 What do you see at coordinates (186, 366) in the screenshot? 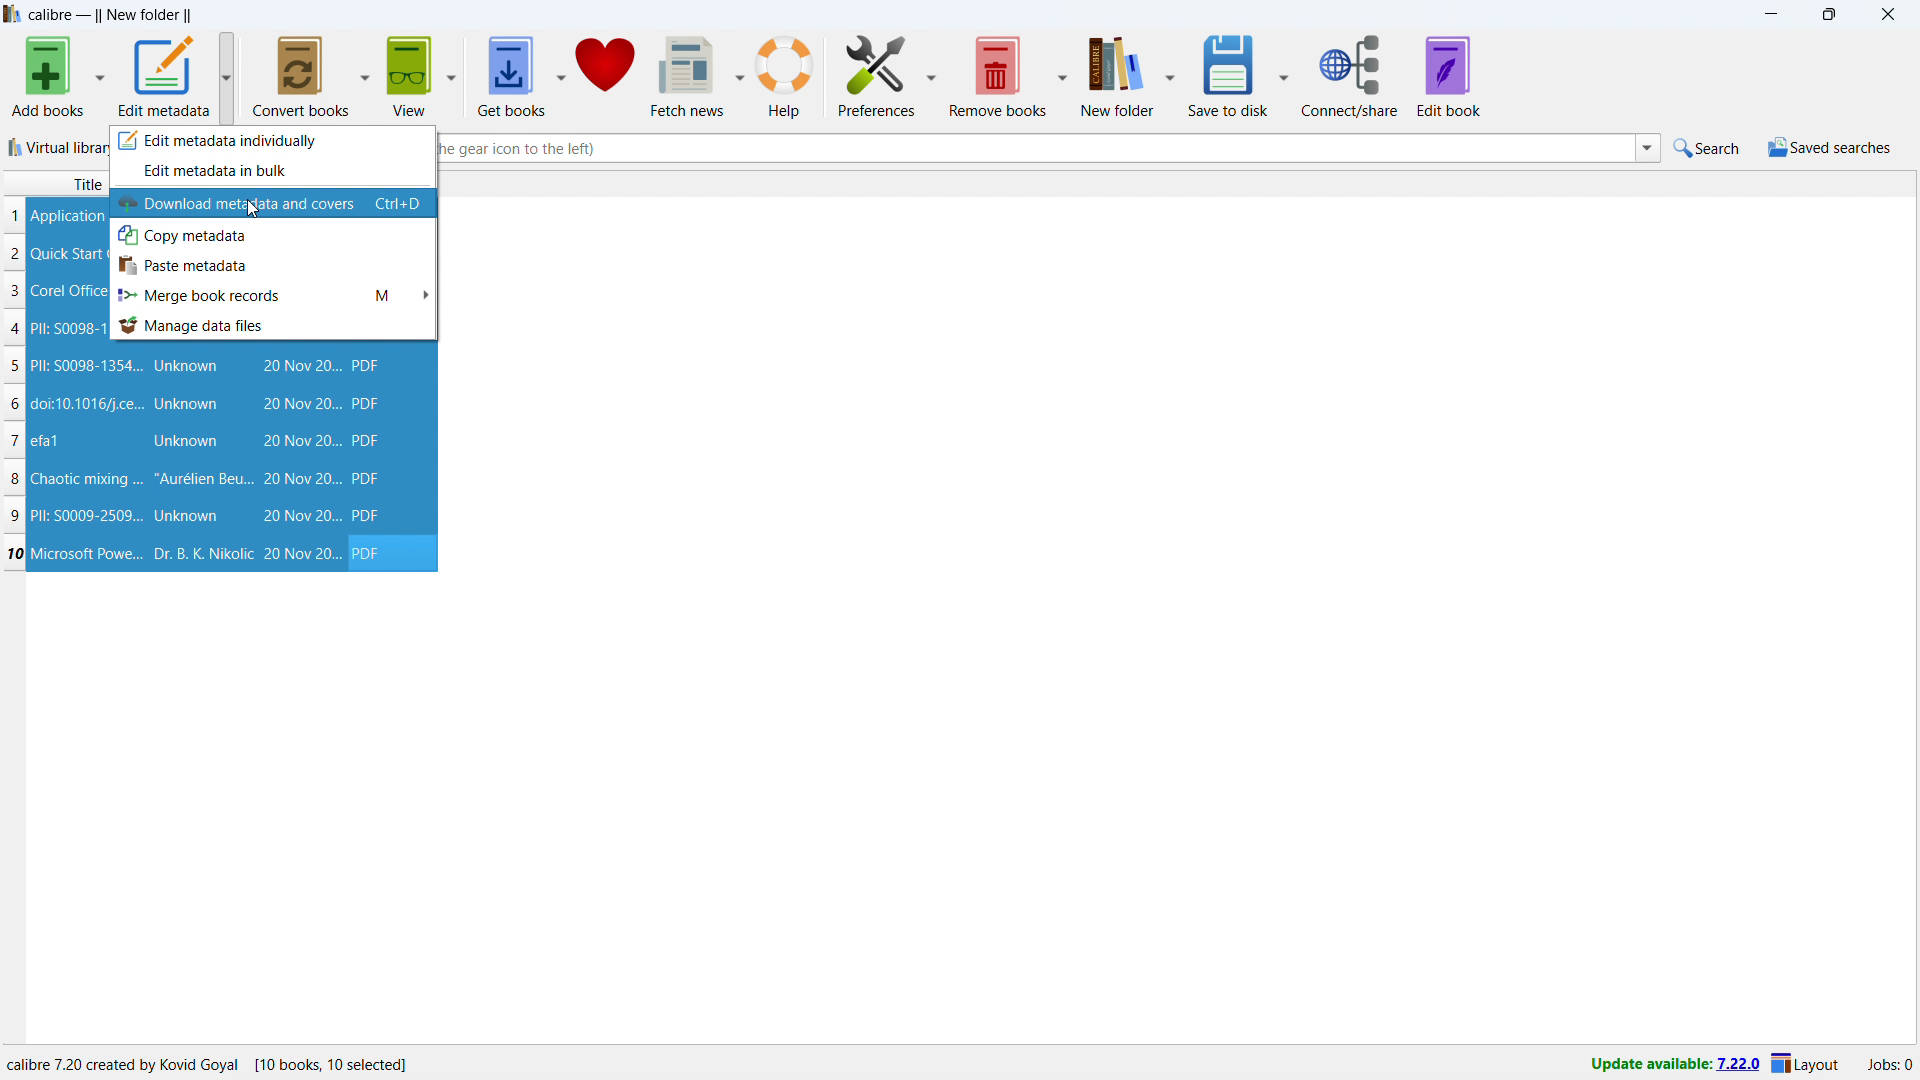
I see `Unknown` at bounding box center [186, 366].